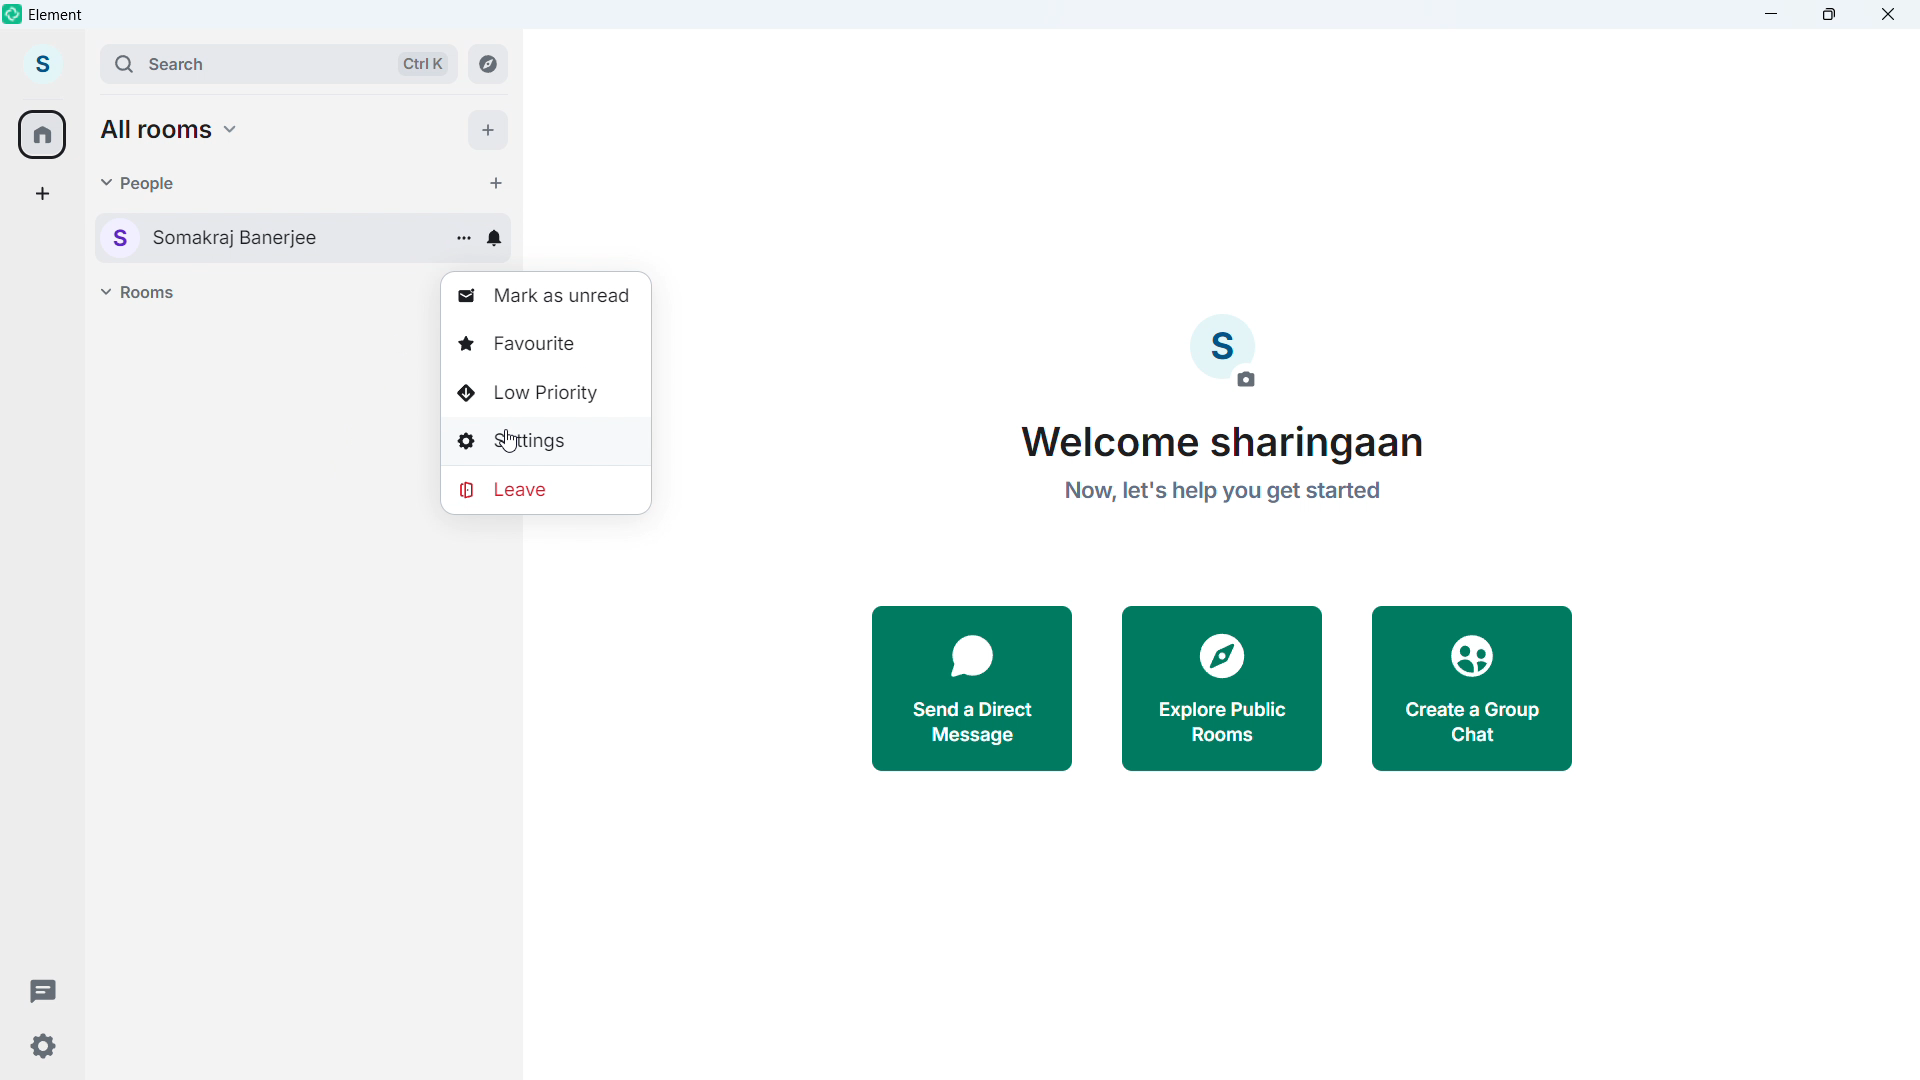 This screenshot has width=1920, height=1080. What do you see at coordinates (46, 62) in the screenshot?
I see `account ` at bounding box center [46, 62].